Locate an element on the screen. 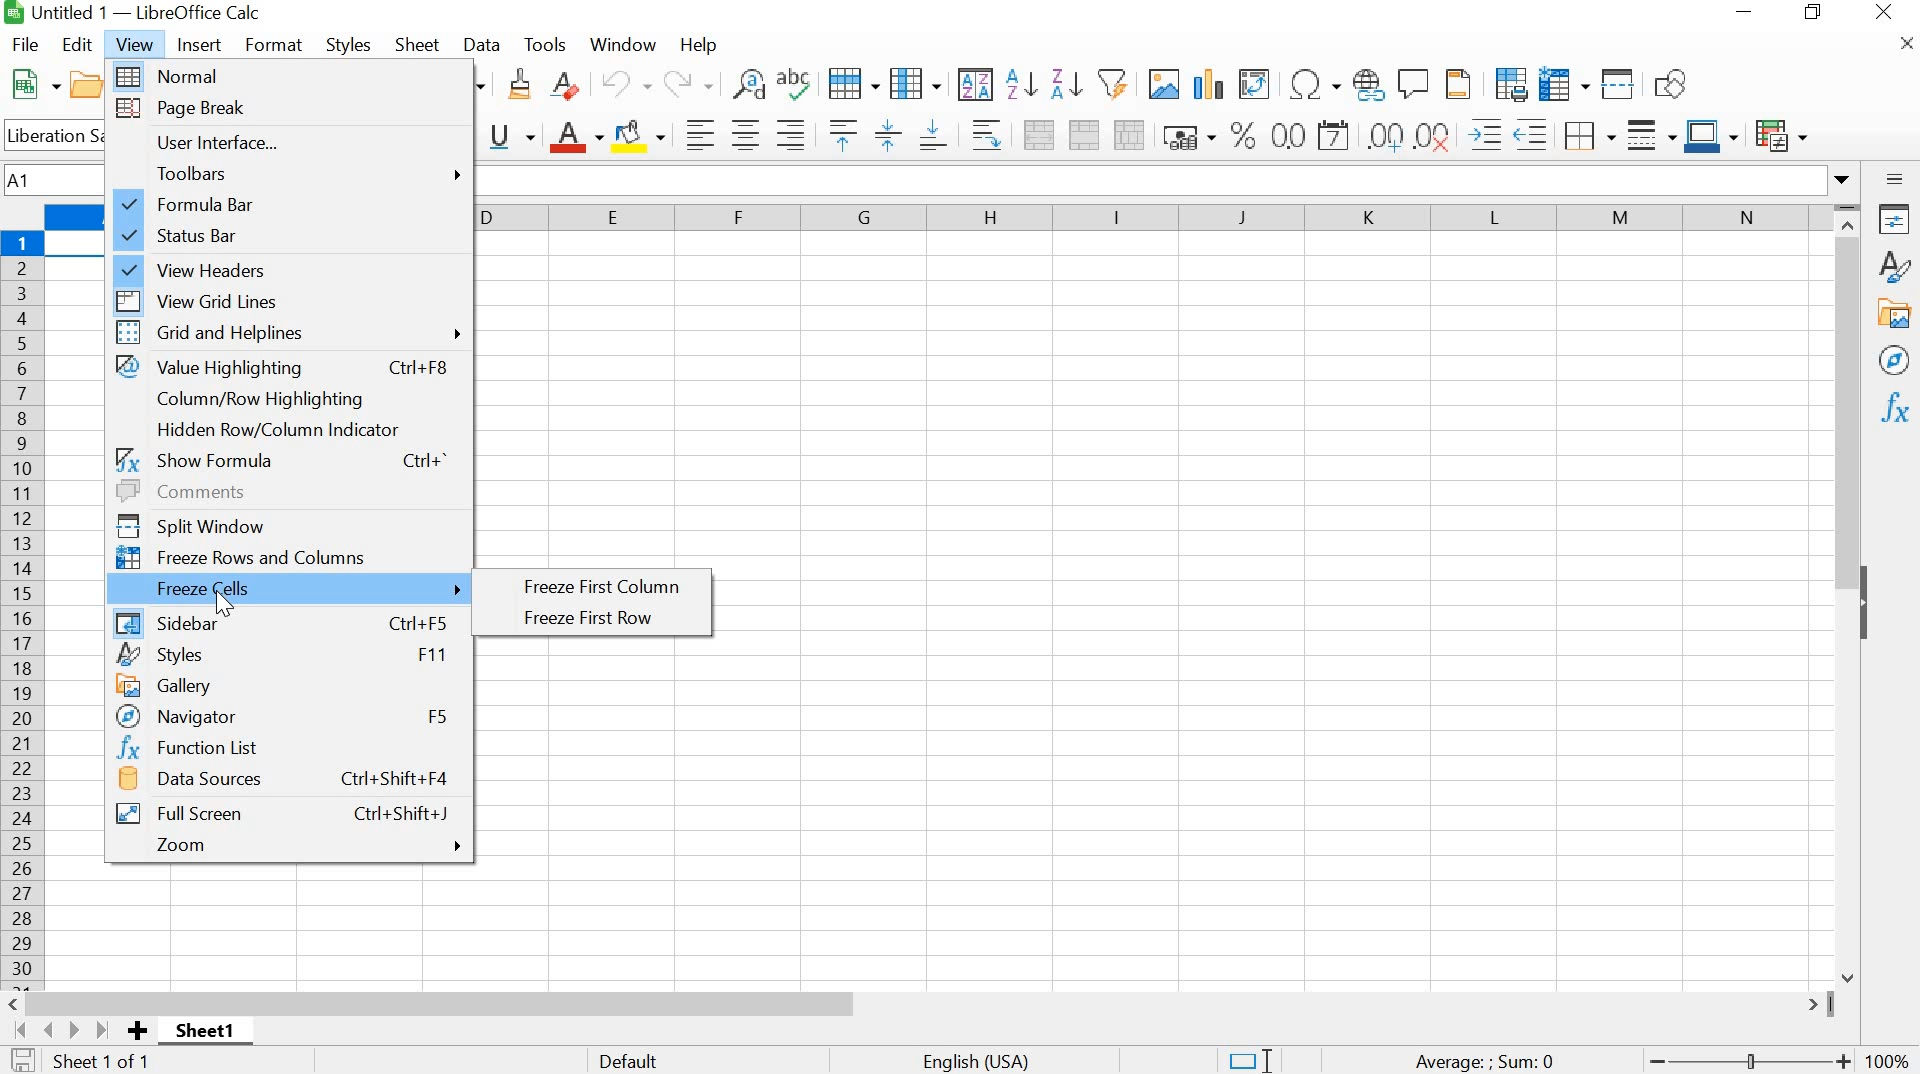 The image size is (1920, 1074). DEFAULT is located at coordinates (683, 1059).